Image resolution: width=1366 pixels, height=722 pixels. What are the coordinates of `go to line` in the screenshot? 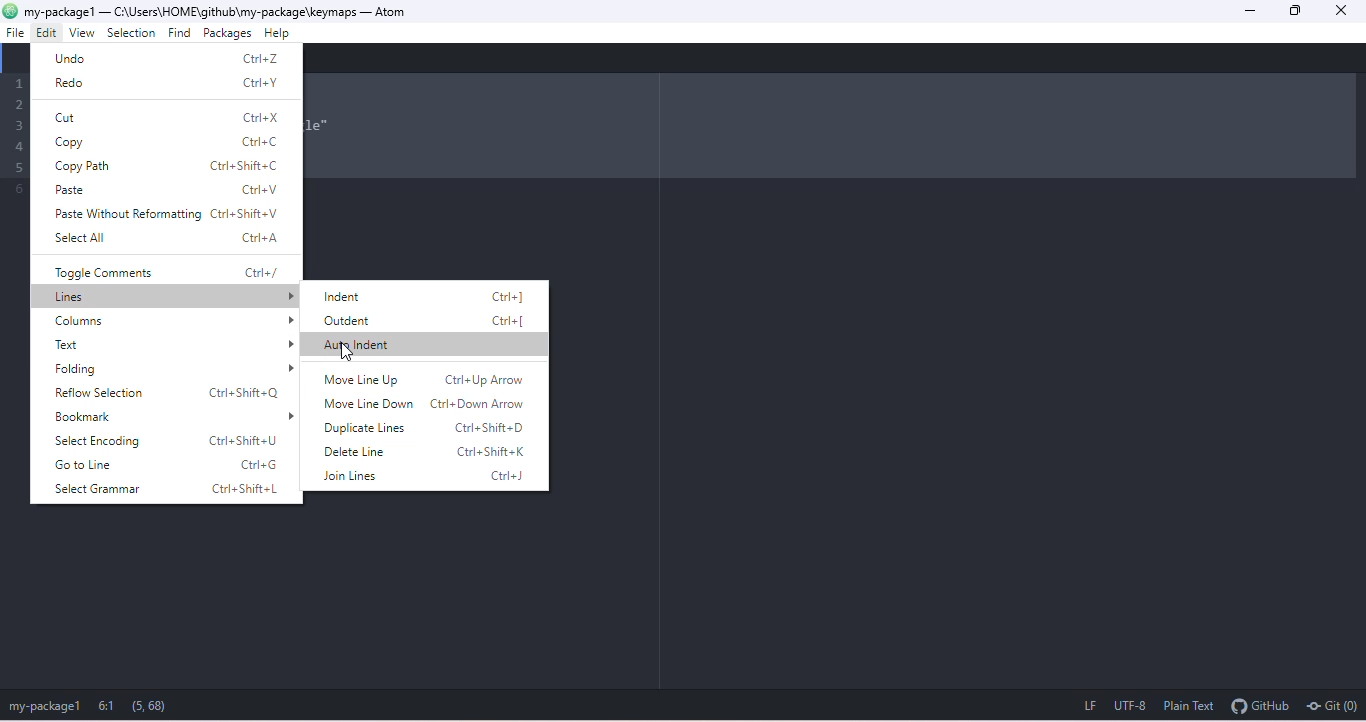 It's located at (173, 463).